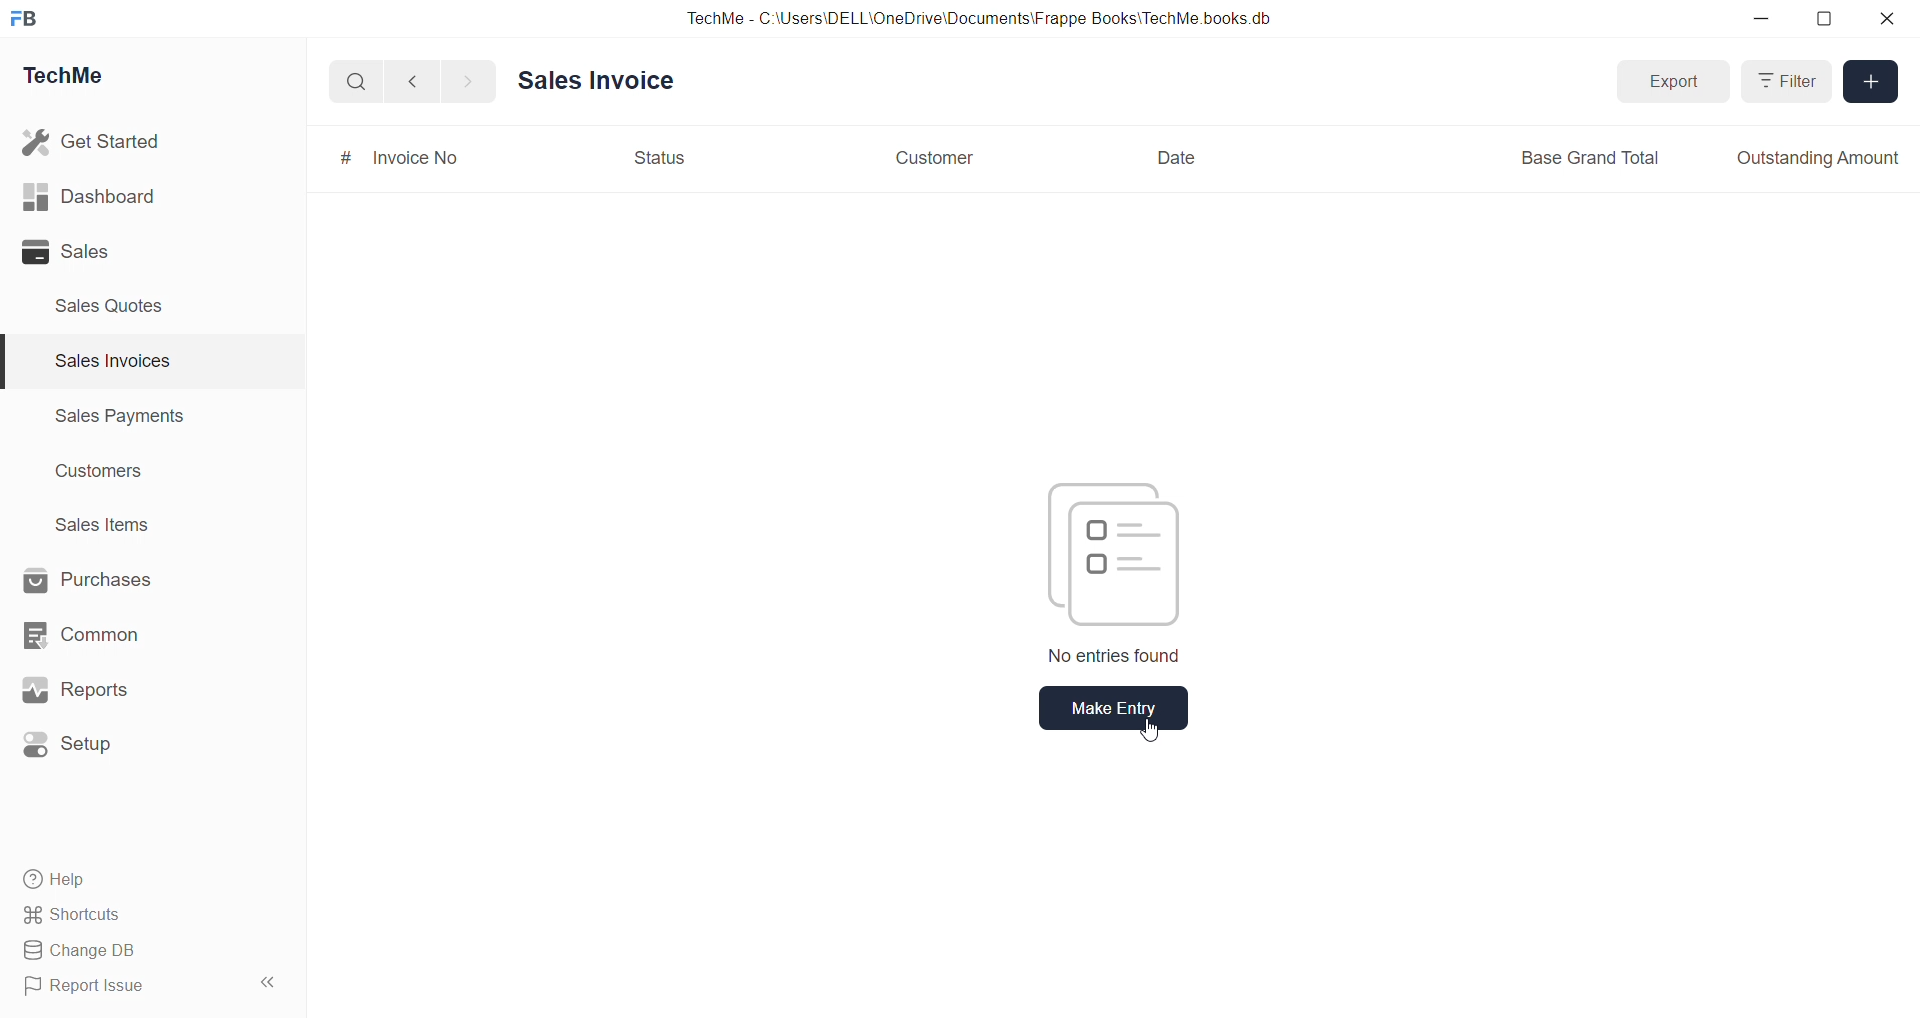 The width and height of the screenshot is (1920, 1018). Describe the element at coordinates (1175, 156) in the screenshot. I see `Date` at that location.